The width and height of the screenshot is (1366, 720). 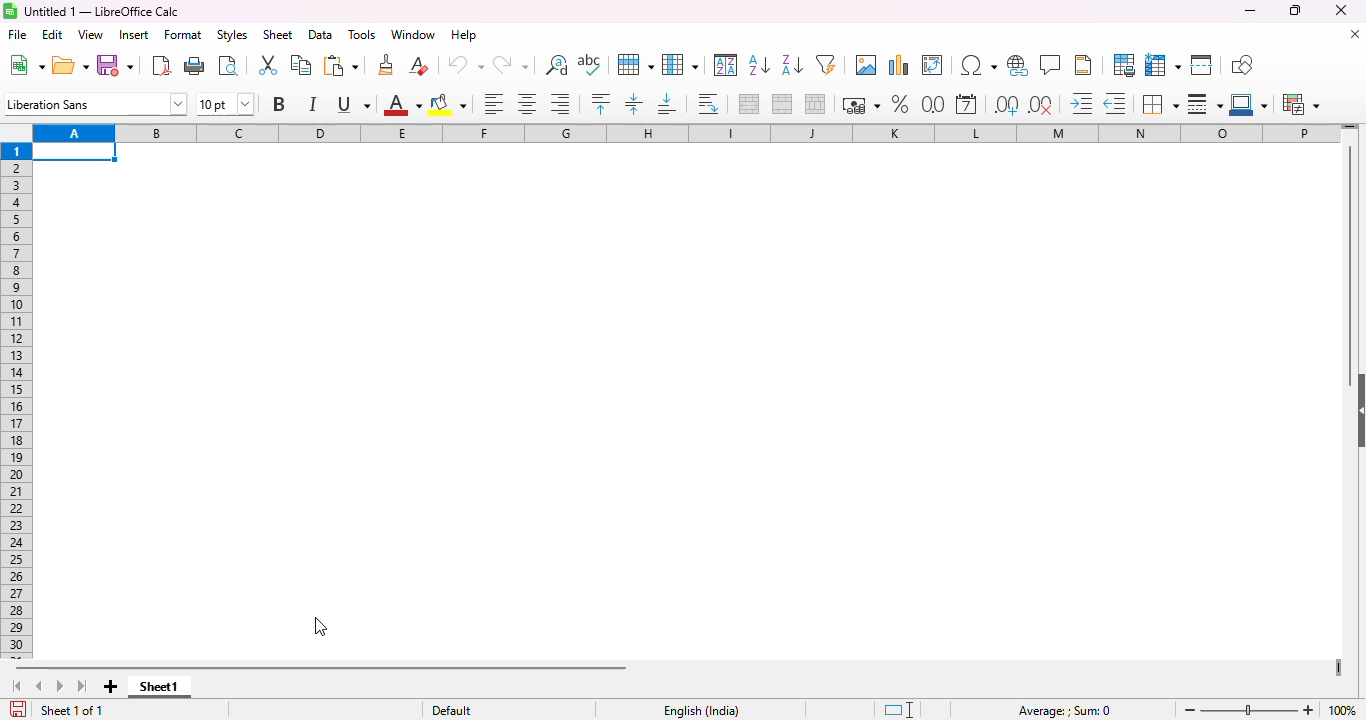 What do you see at coordinates (321, 668) in the screenshot?
I see `horizontal scroll bar` at bounding box center [321, 668].